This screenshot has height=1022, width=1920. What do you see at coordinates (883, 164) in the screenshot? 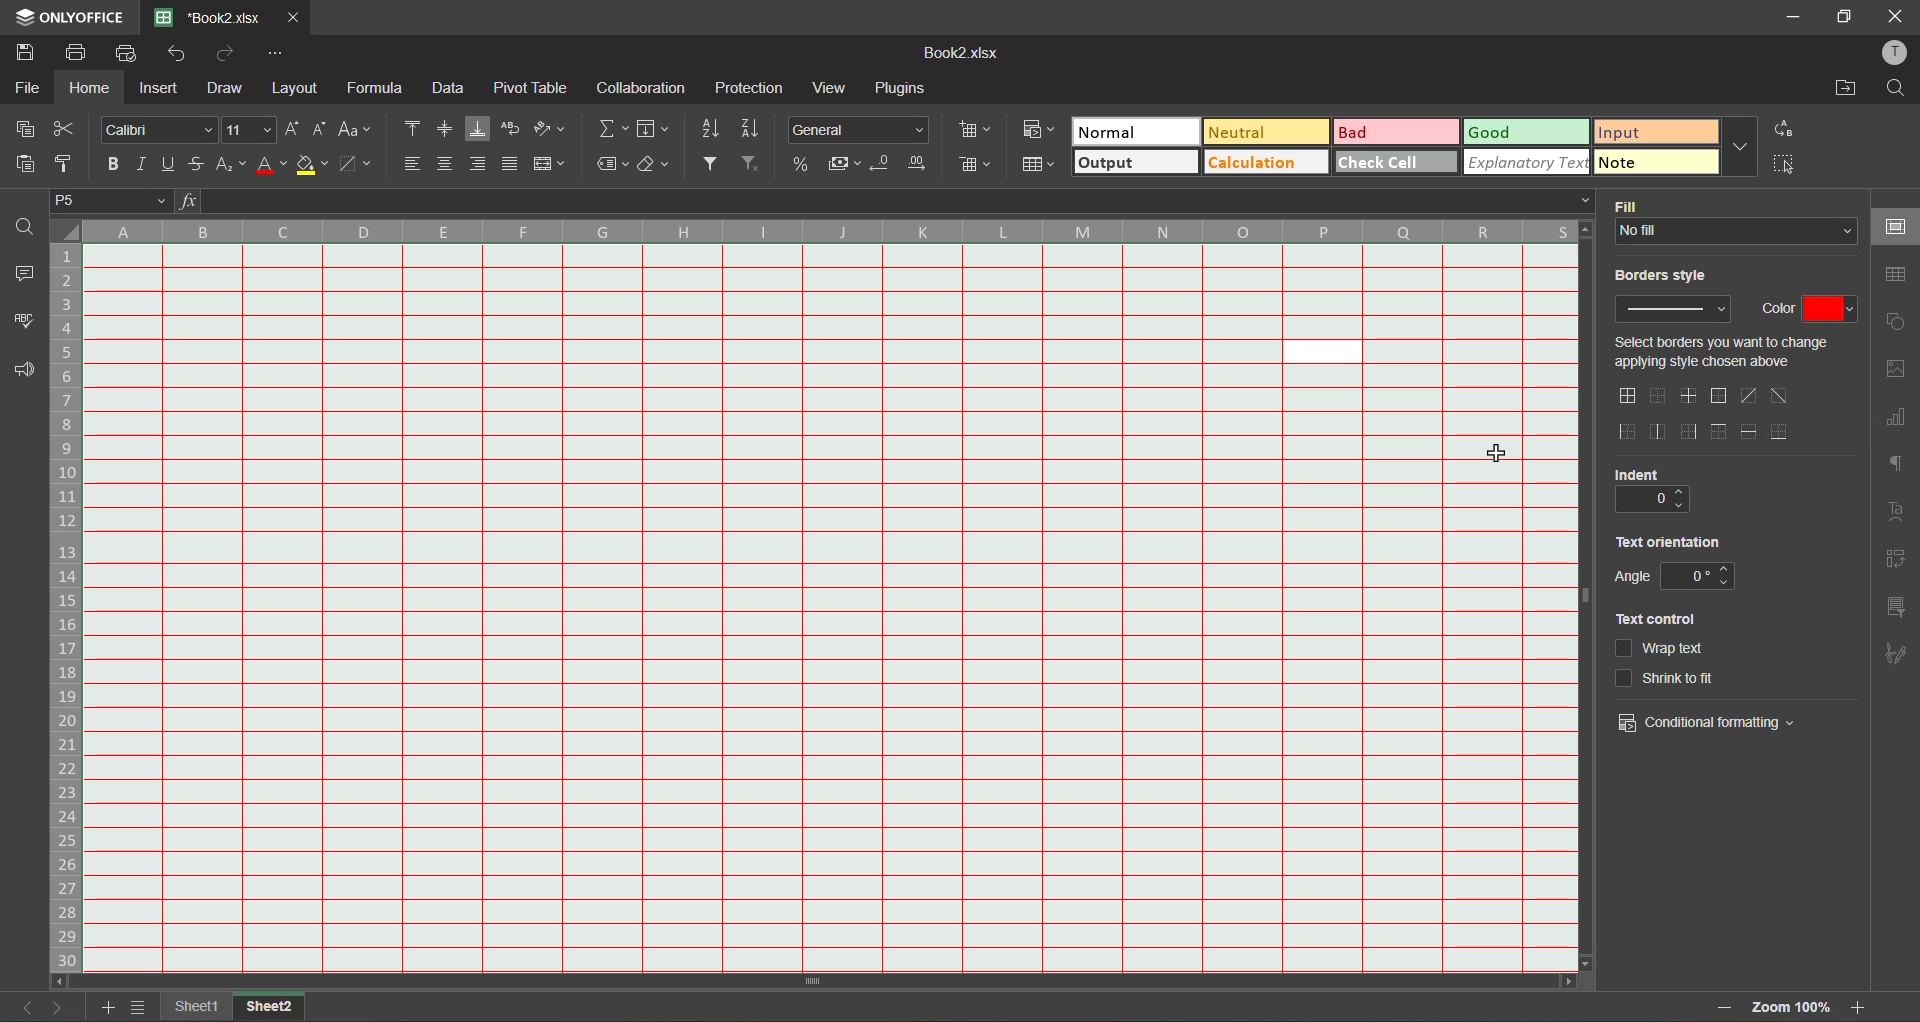
I see `decrease decimal` at bounding box center [883, 164].